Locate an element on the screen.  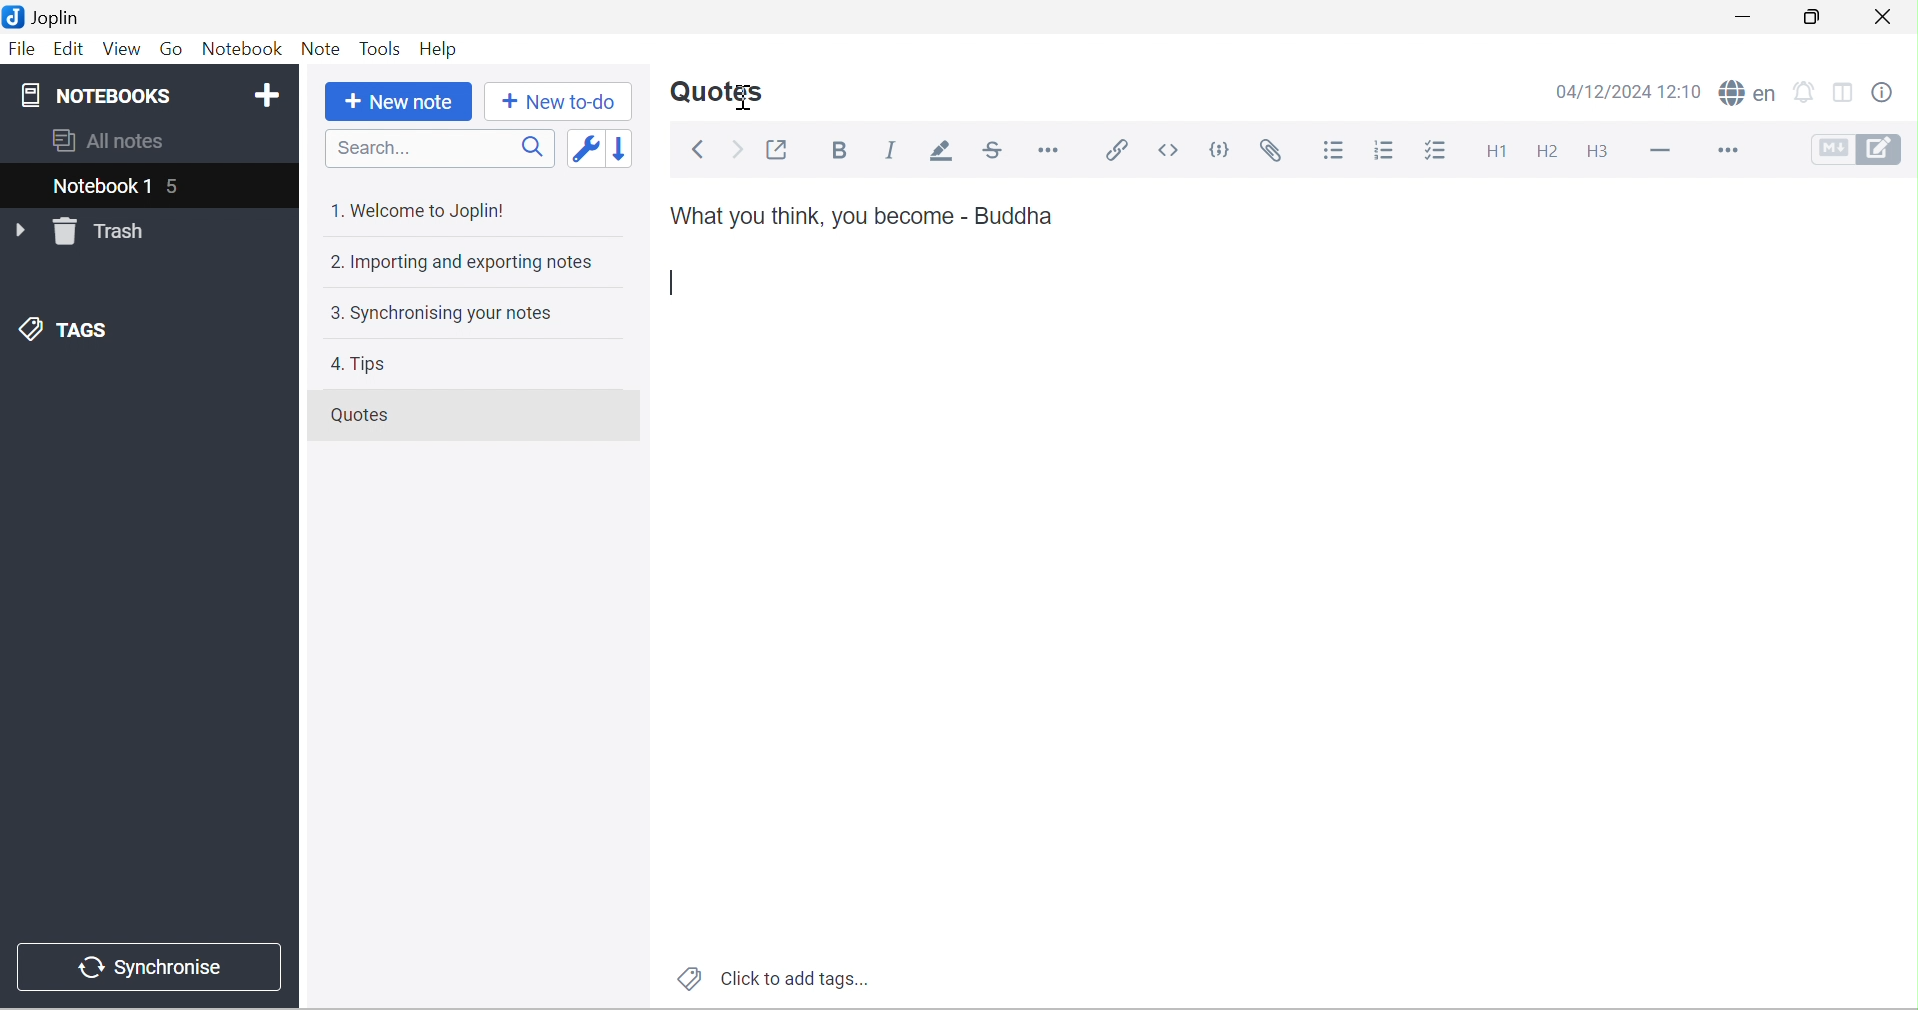
Strikethrough is located at coordinates (992, 151).